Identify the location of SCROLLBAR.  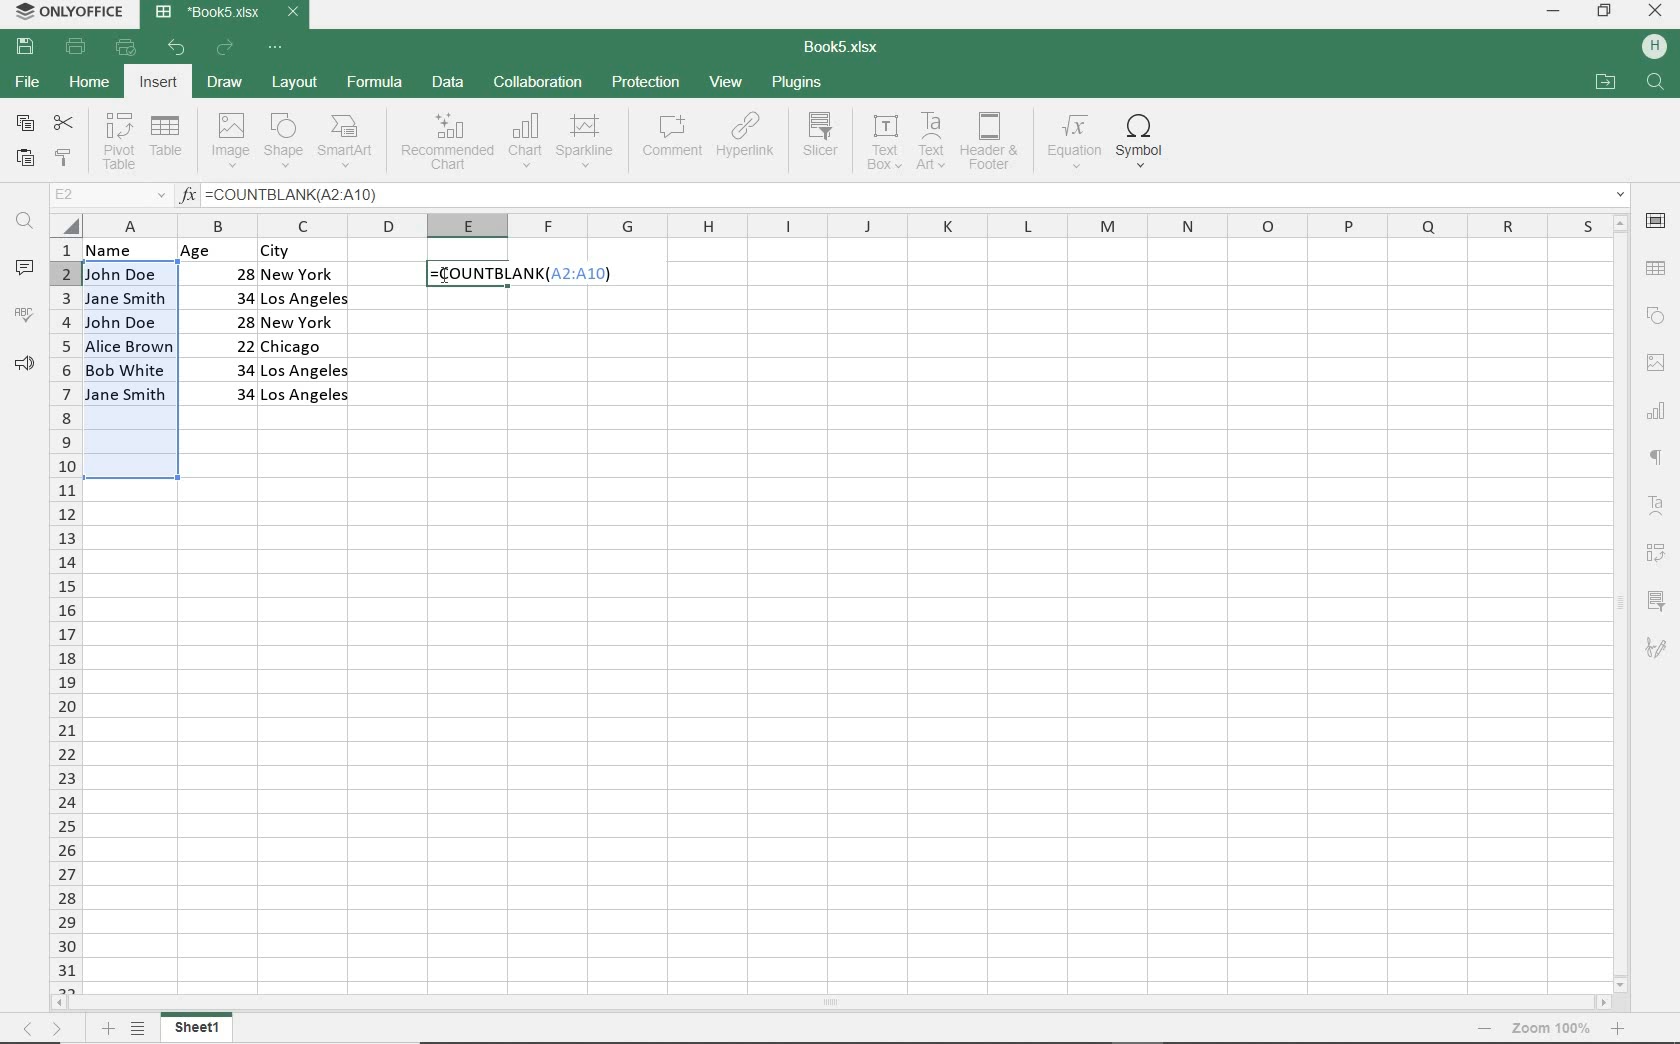
(832, 1003).